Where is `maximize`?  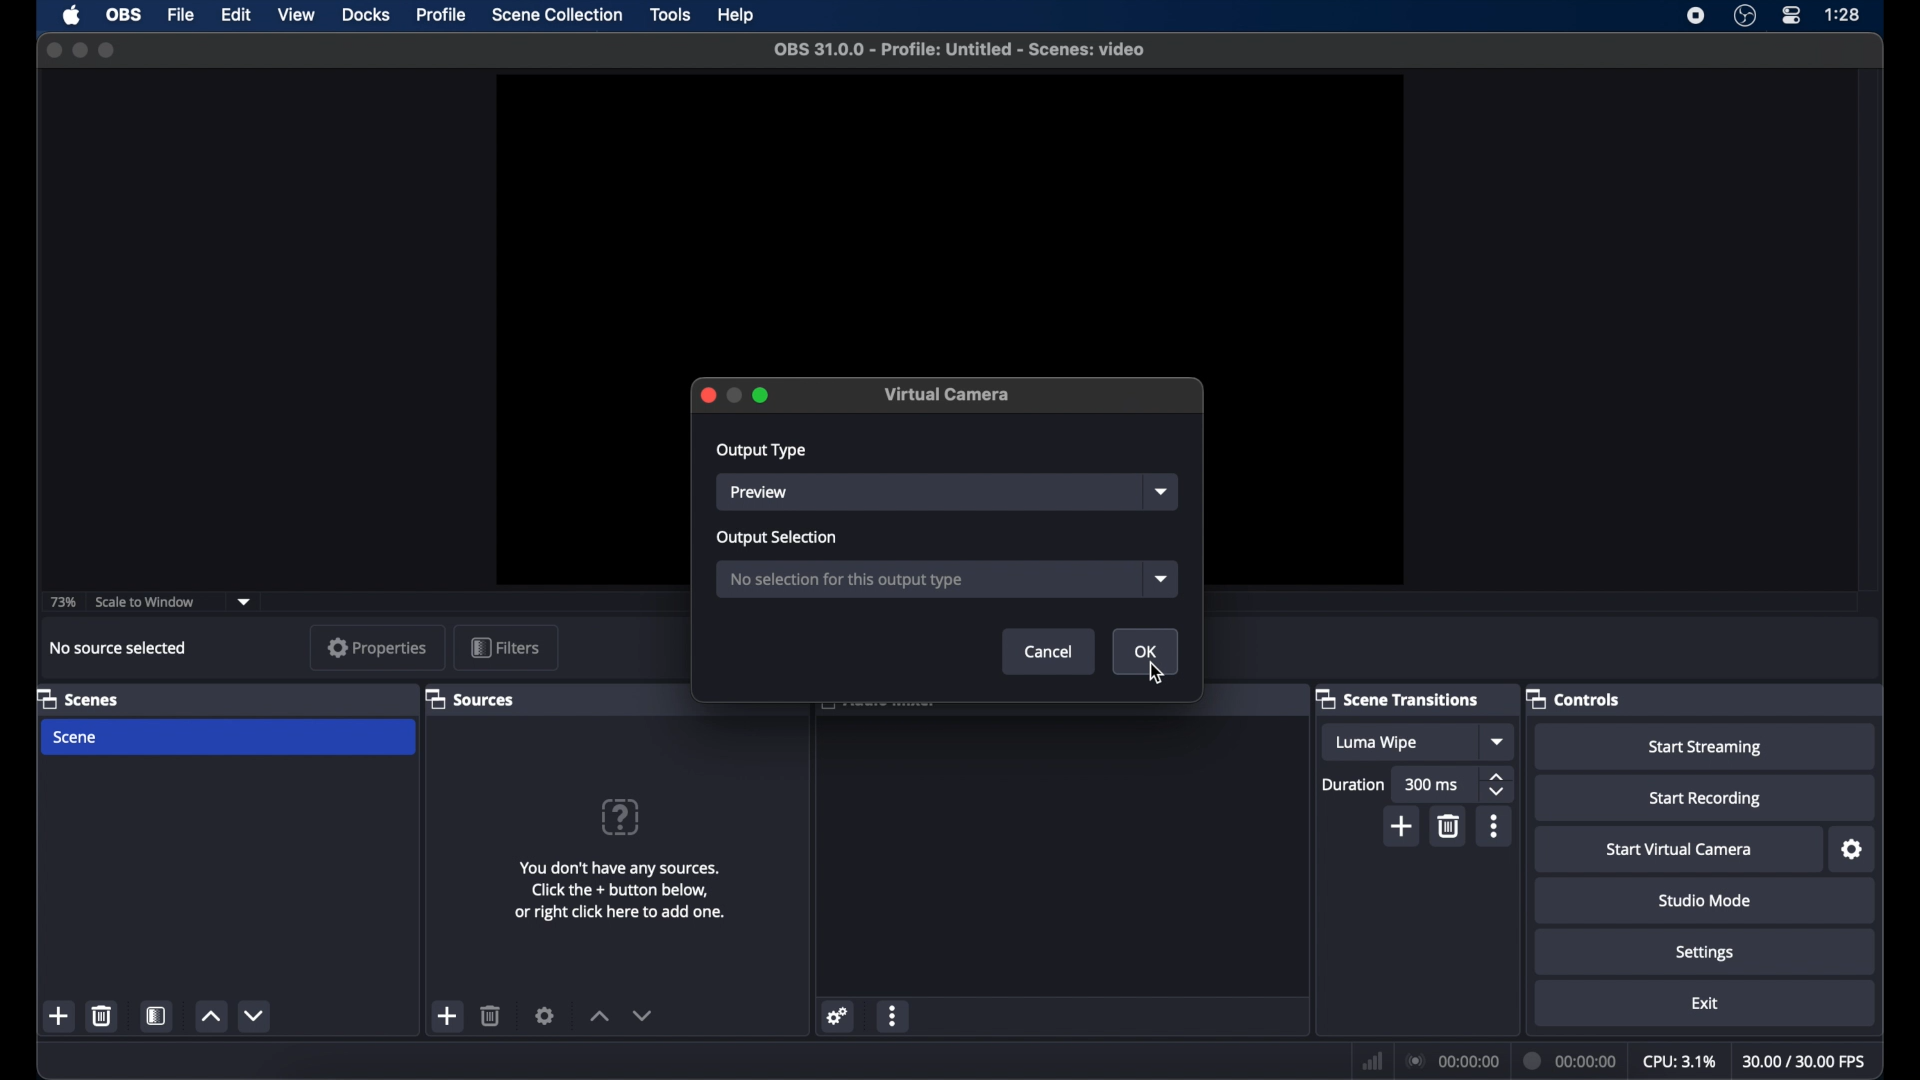
maximize is located at coordinates (110, 50).